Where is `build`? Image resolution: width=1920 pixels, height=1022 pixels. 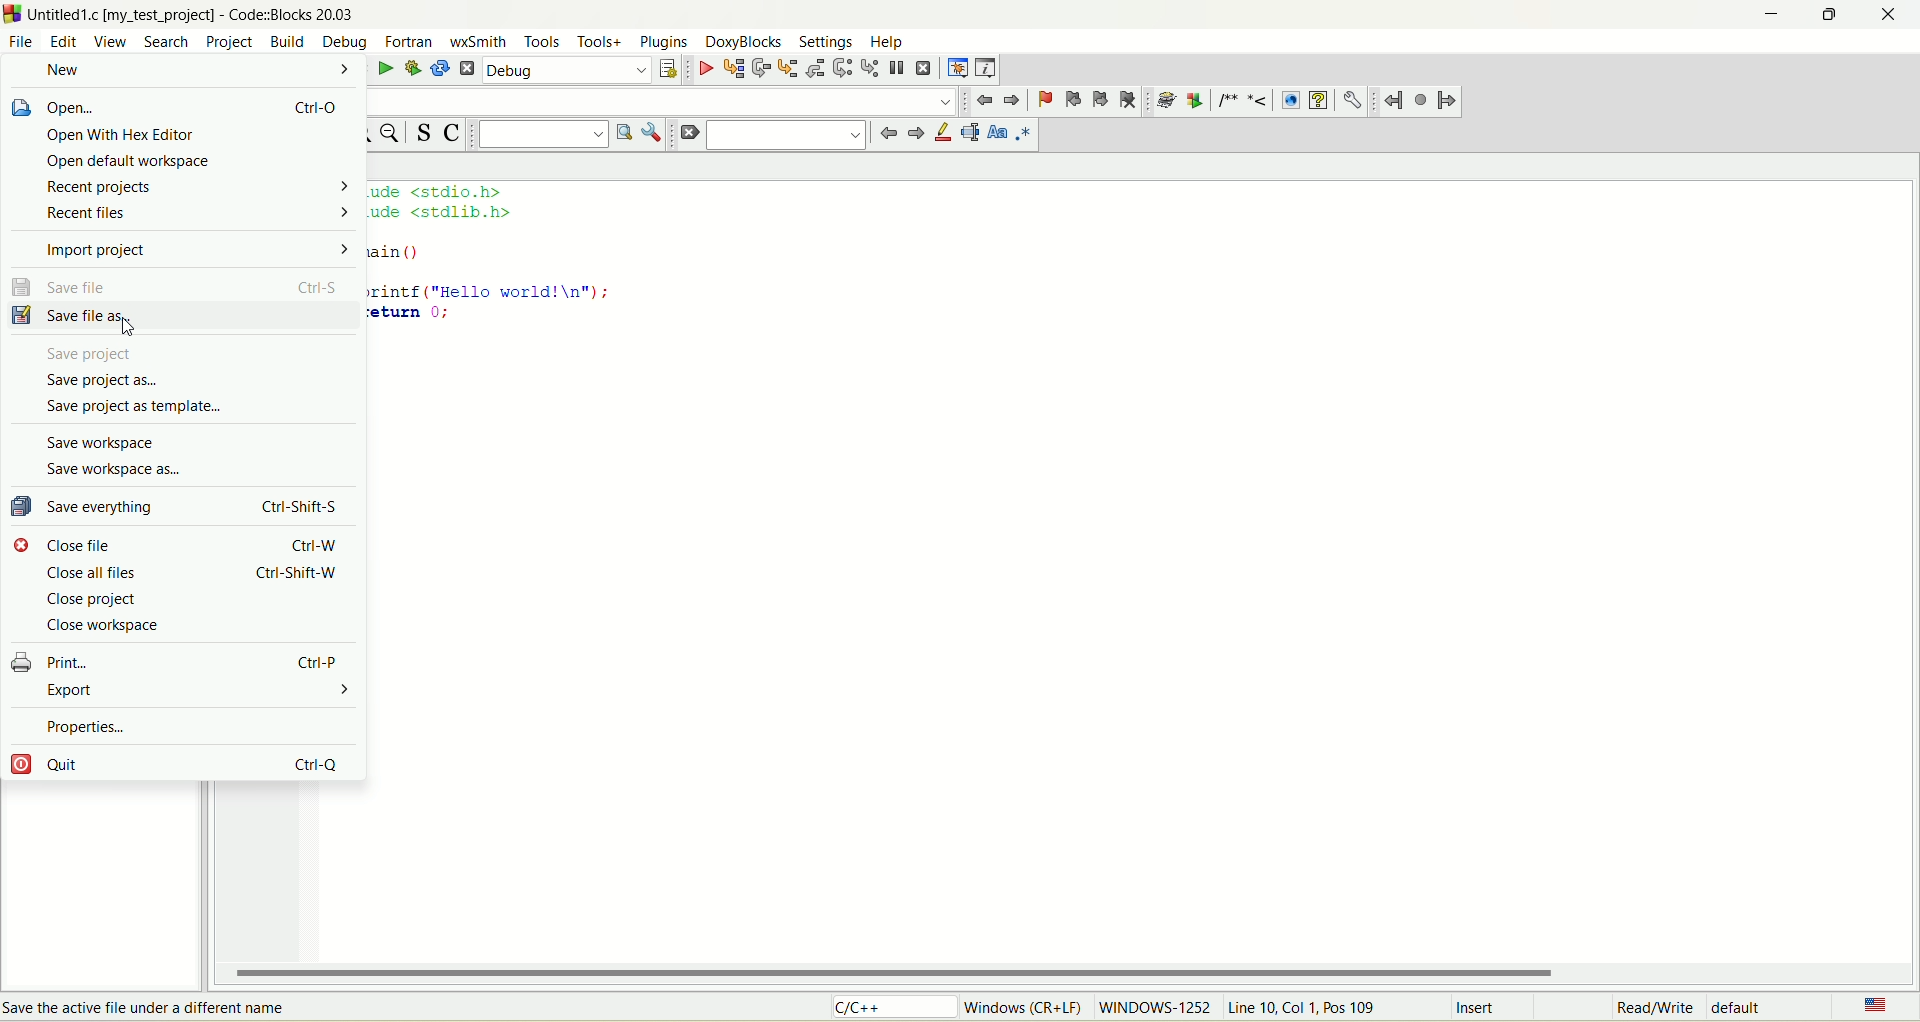
build is located at coordinates (289, 43).